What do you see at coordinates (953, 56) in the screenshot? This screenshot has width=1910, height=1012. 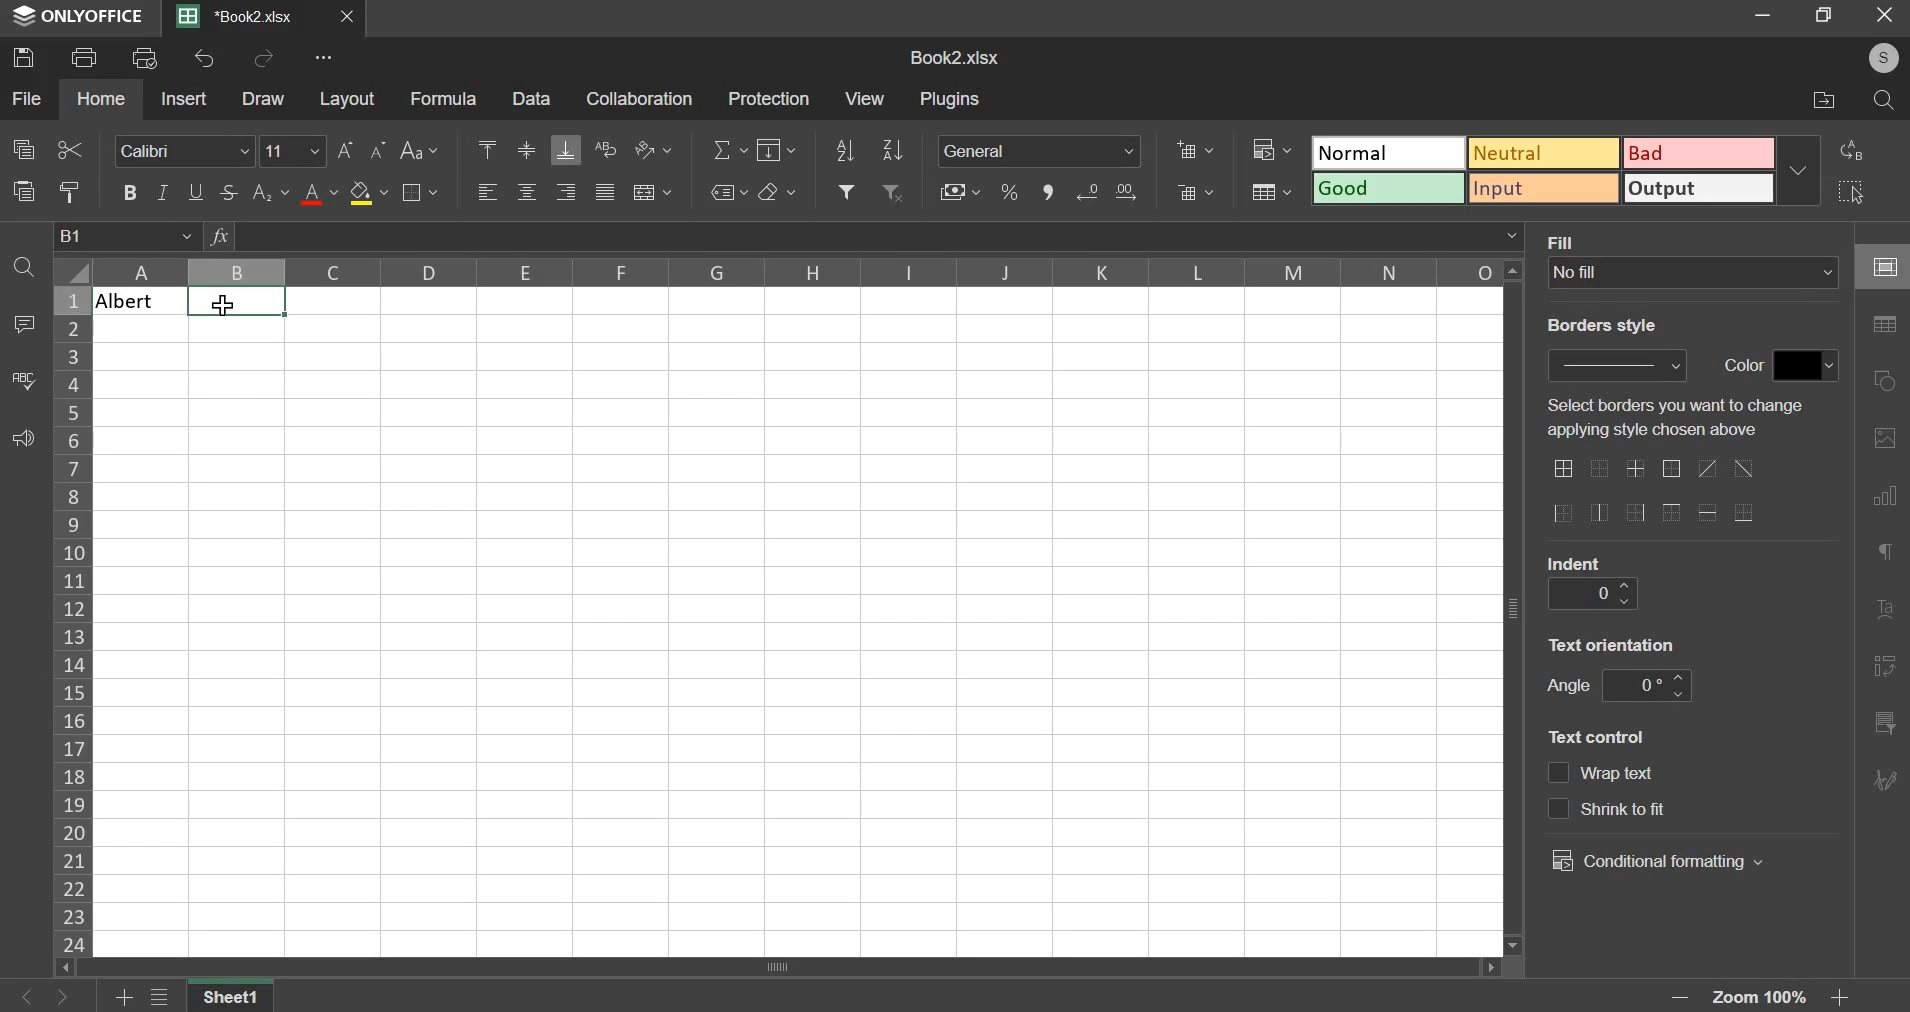 I see `spreadsheet` at bounding box center [953, 56].